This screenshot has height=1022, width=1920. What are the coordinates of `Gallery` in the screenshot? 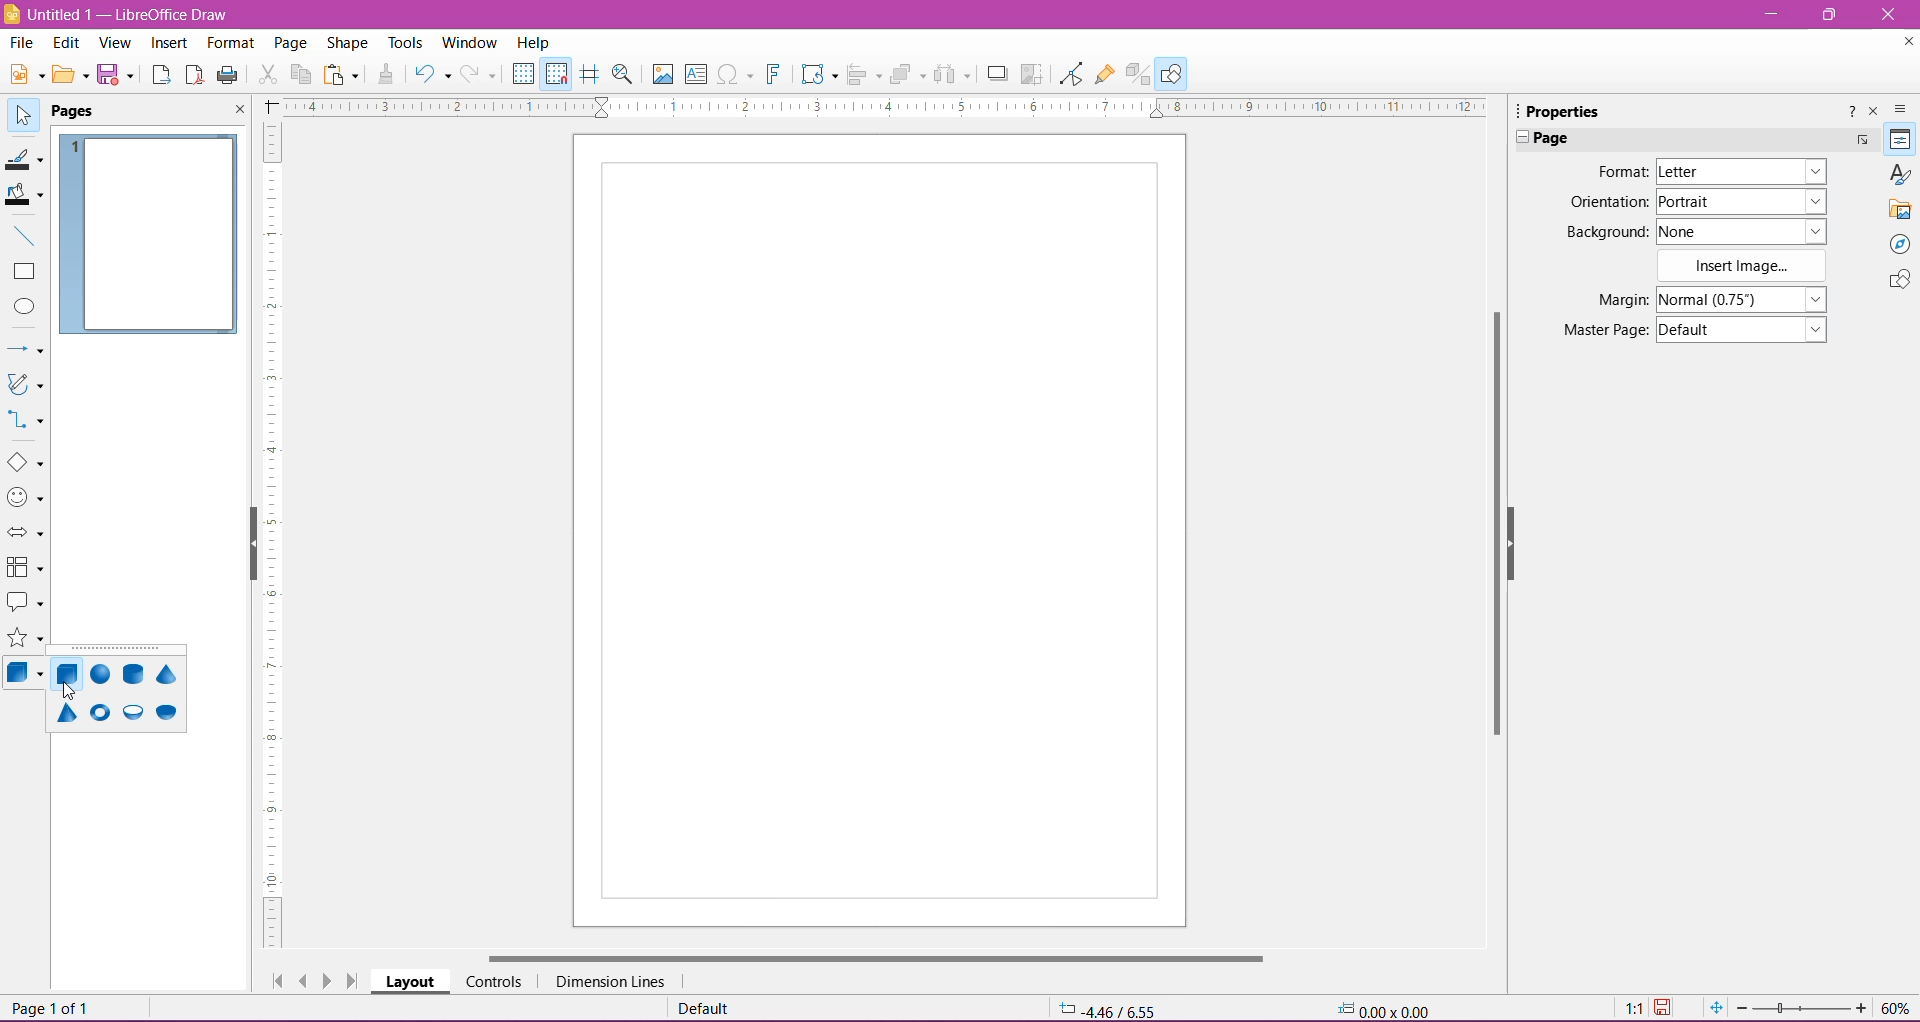 It's located at (1900, 209).